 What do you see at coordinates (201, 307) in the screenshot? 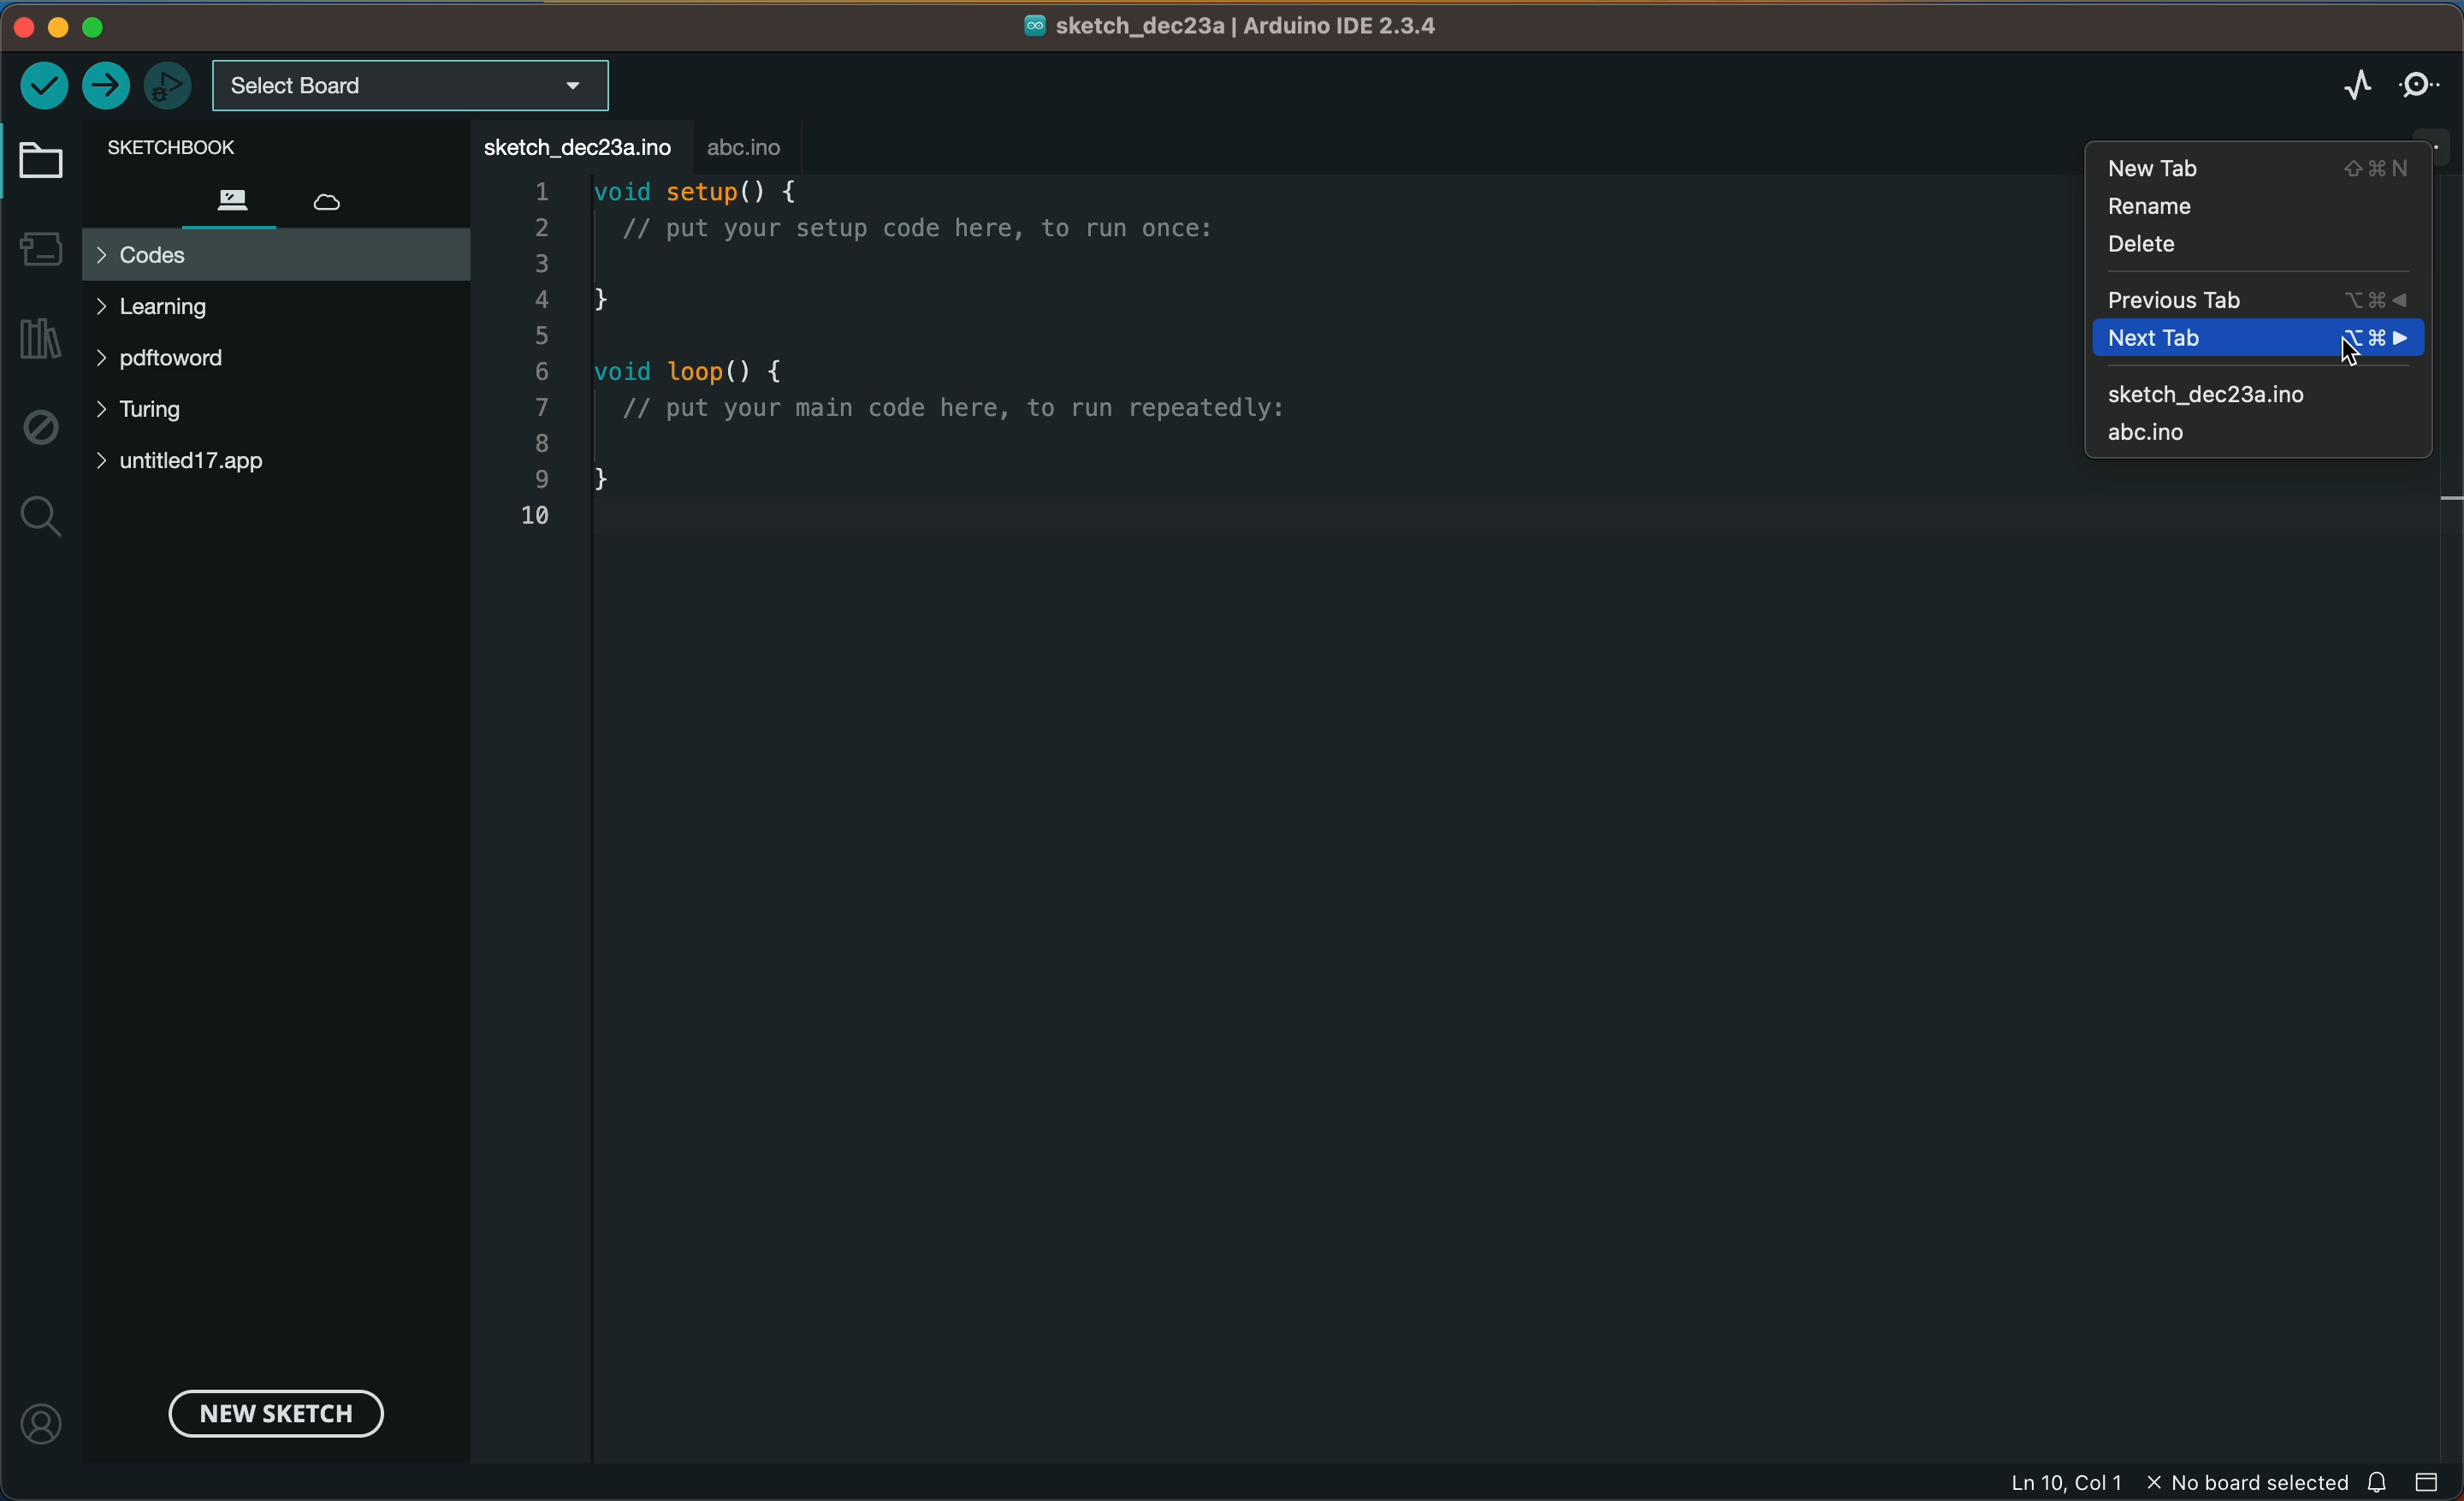
I see `learning` at bounding box center [201, 307].